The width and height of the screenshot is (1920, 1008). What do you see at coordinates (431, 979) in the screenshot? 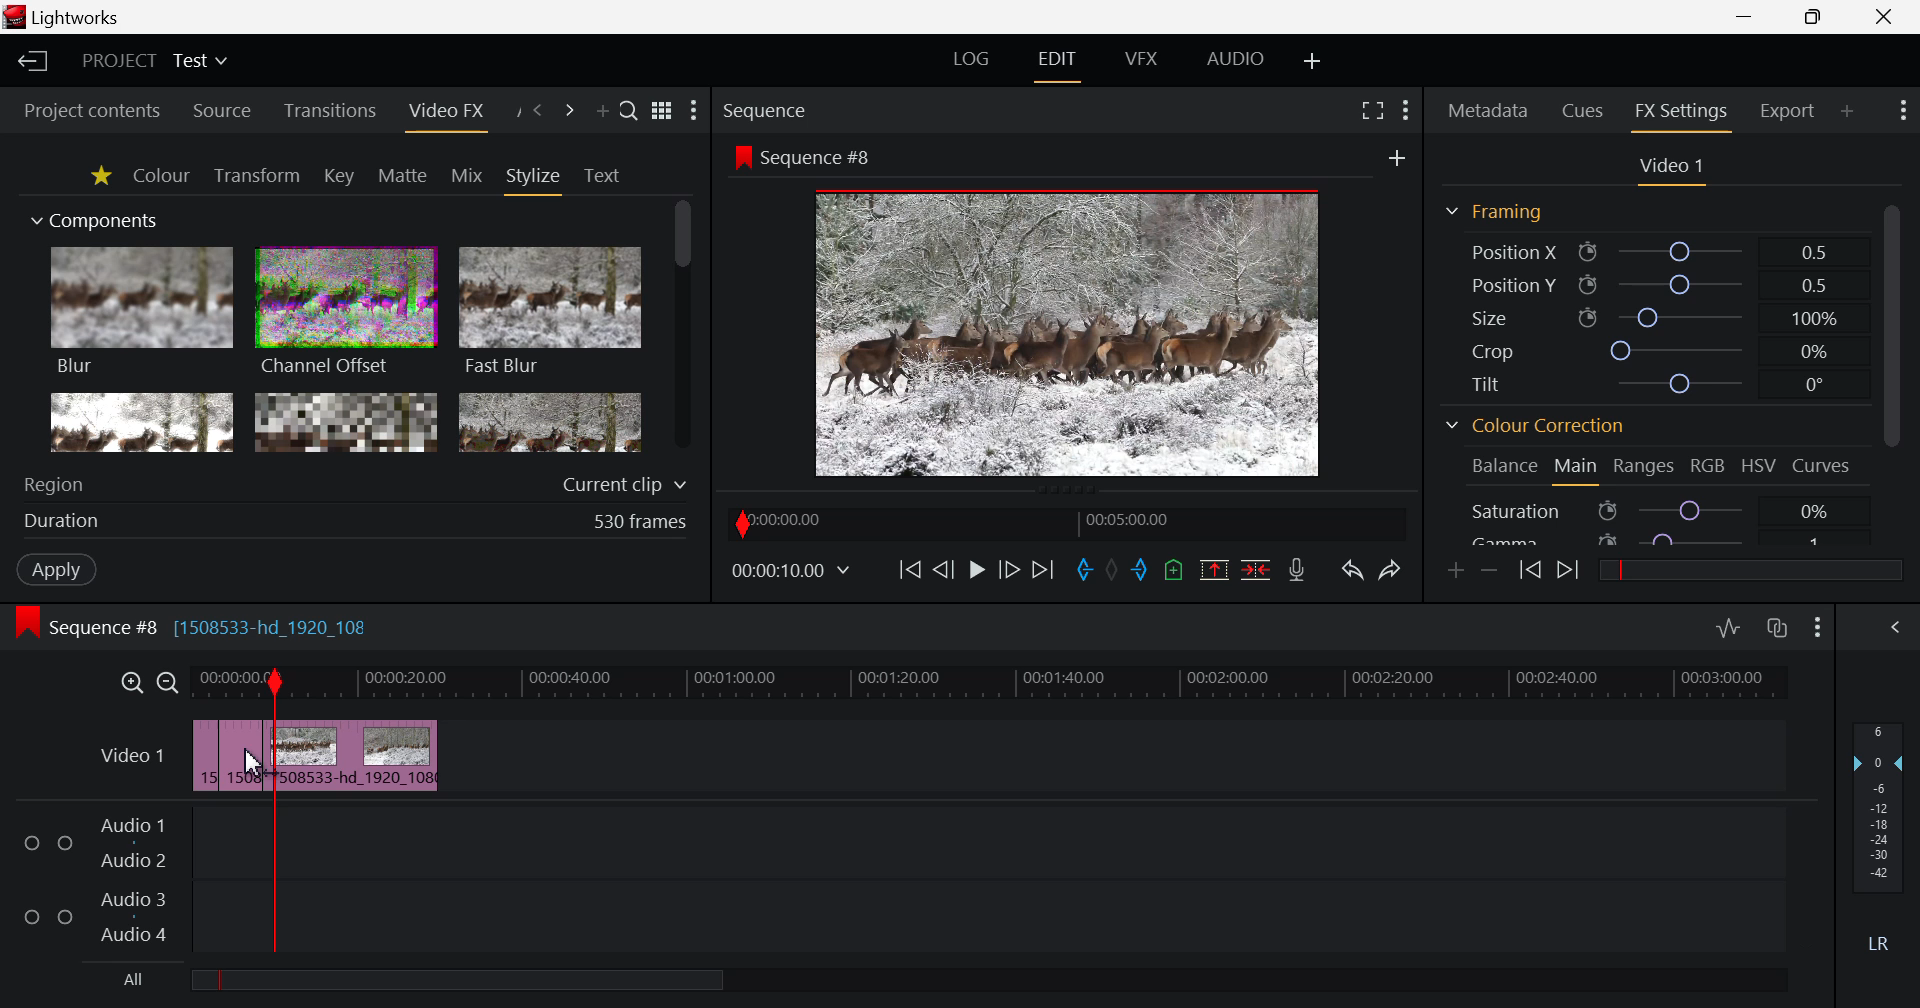
I see `All` at bounding box center [431, 979].